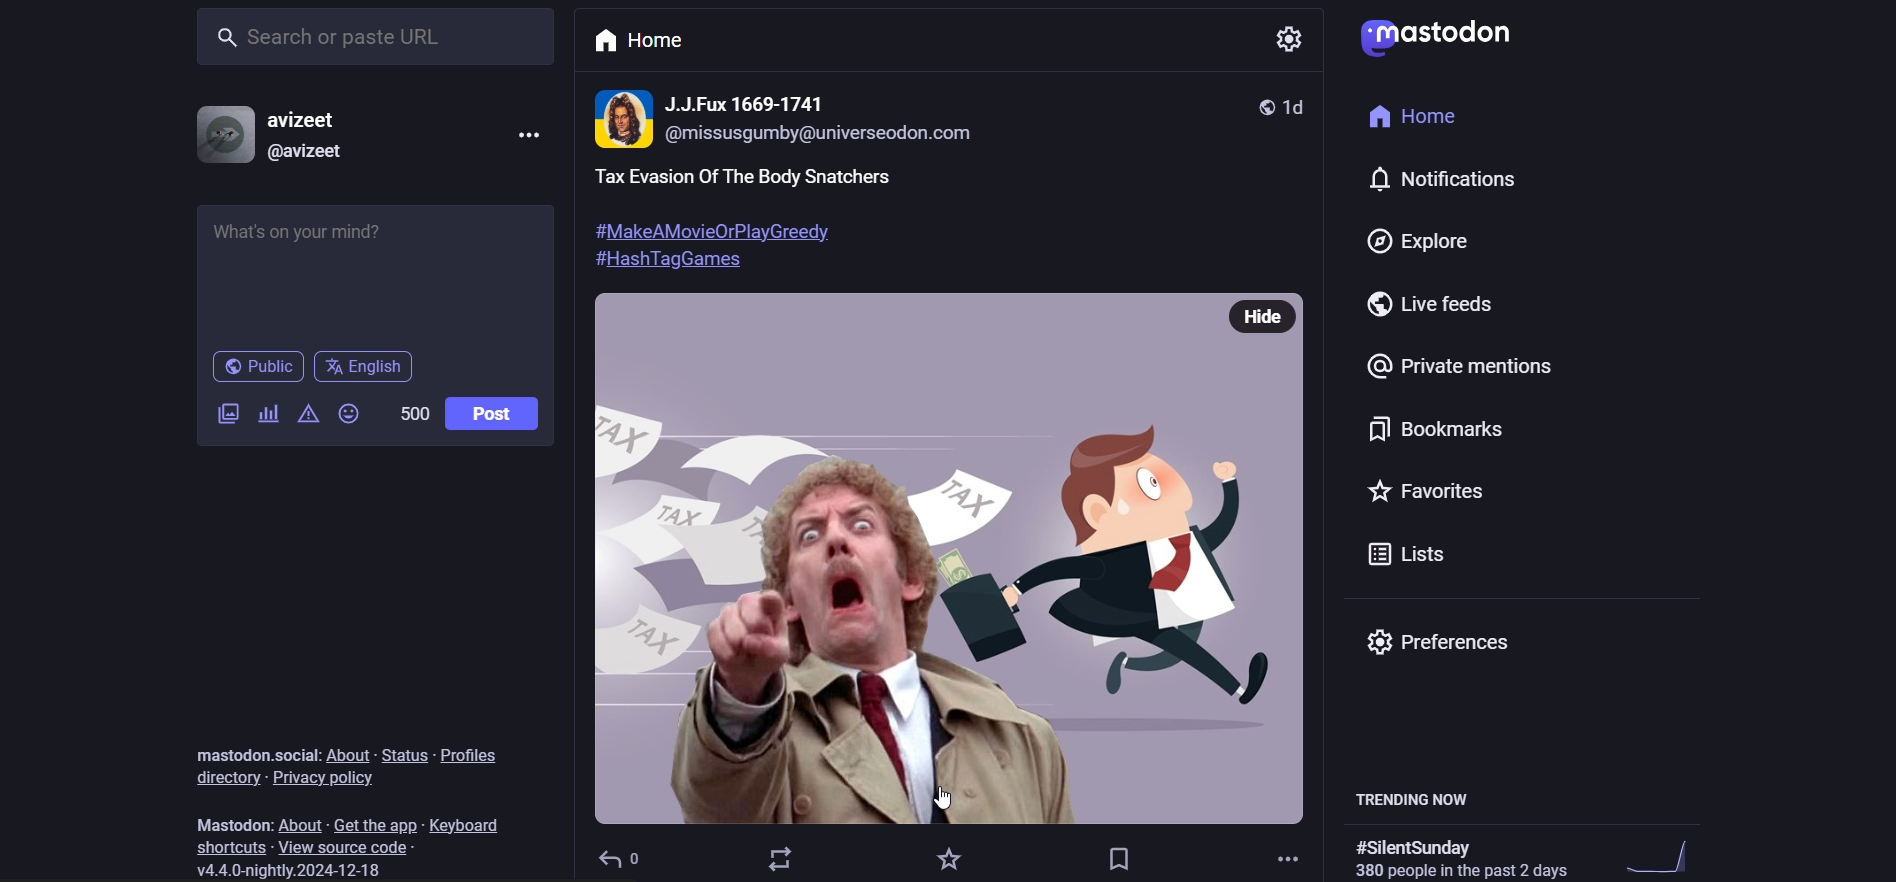 The image size is (1896, 882). What do you see at coordinates (411, 414) in the screenshot?
I see `word limit` at bounding box center [411, 414].